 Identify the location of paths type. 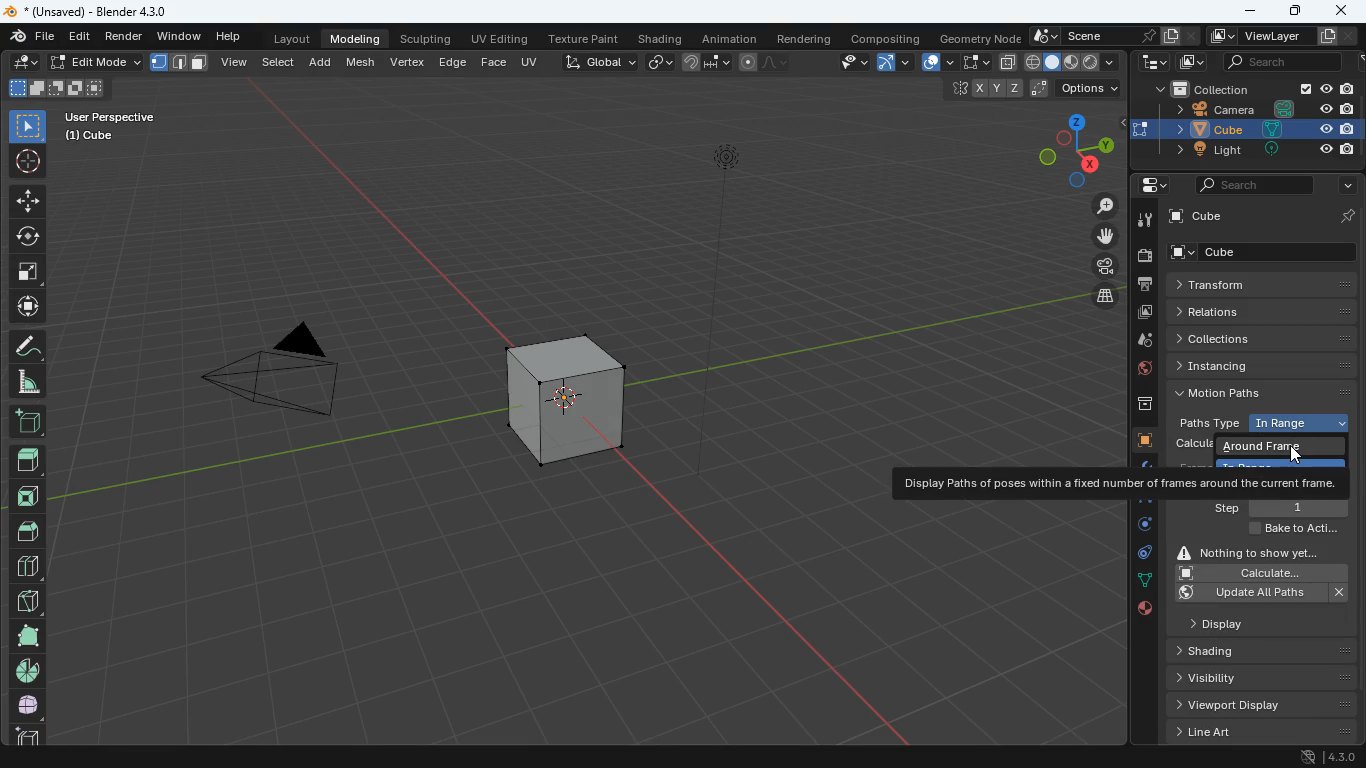
(1259, 423).